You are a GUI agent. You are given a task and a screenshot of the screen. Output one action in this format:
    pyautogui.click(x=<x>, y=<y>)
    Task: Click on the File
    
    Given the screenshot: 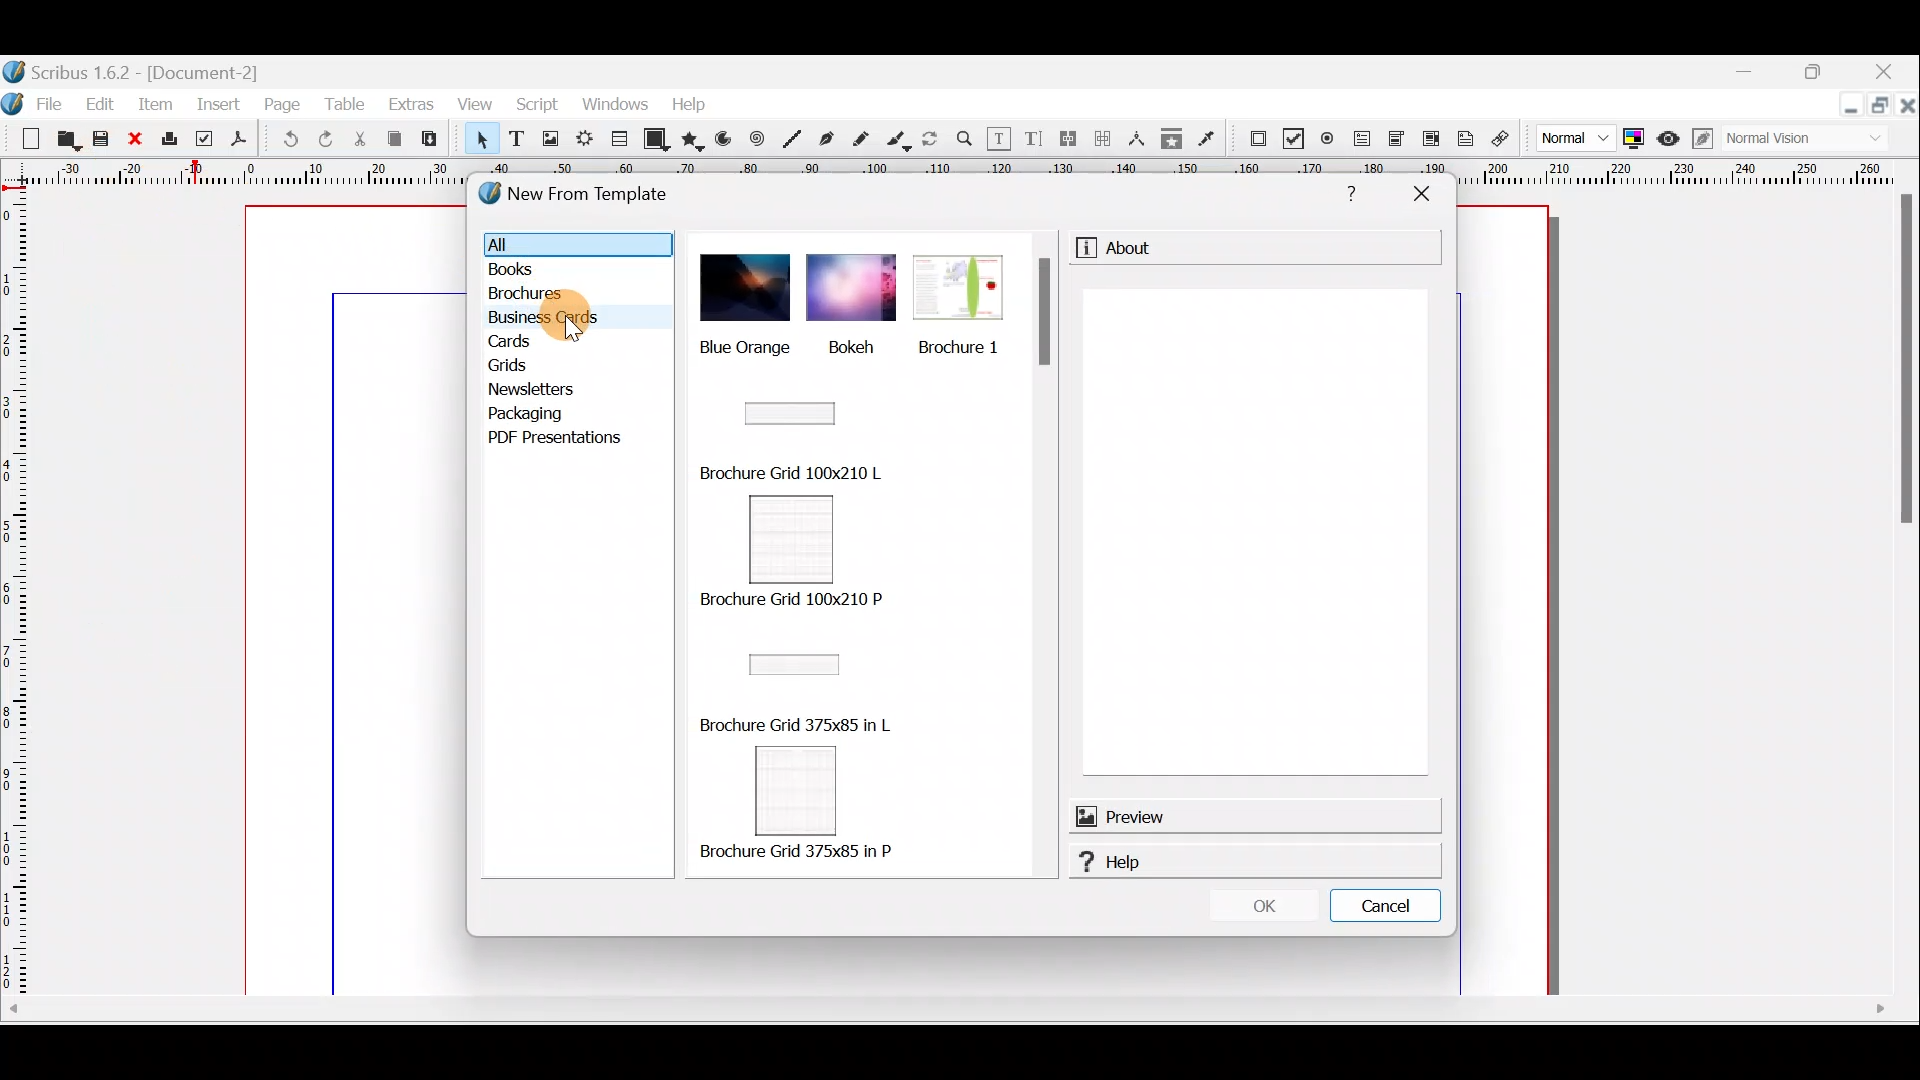 What is the action you would take?
    pyautogui.click(x=35, y=102)
    